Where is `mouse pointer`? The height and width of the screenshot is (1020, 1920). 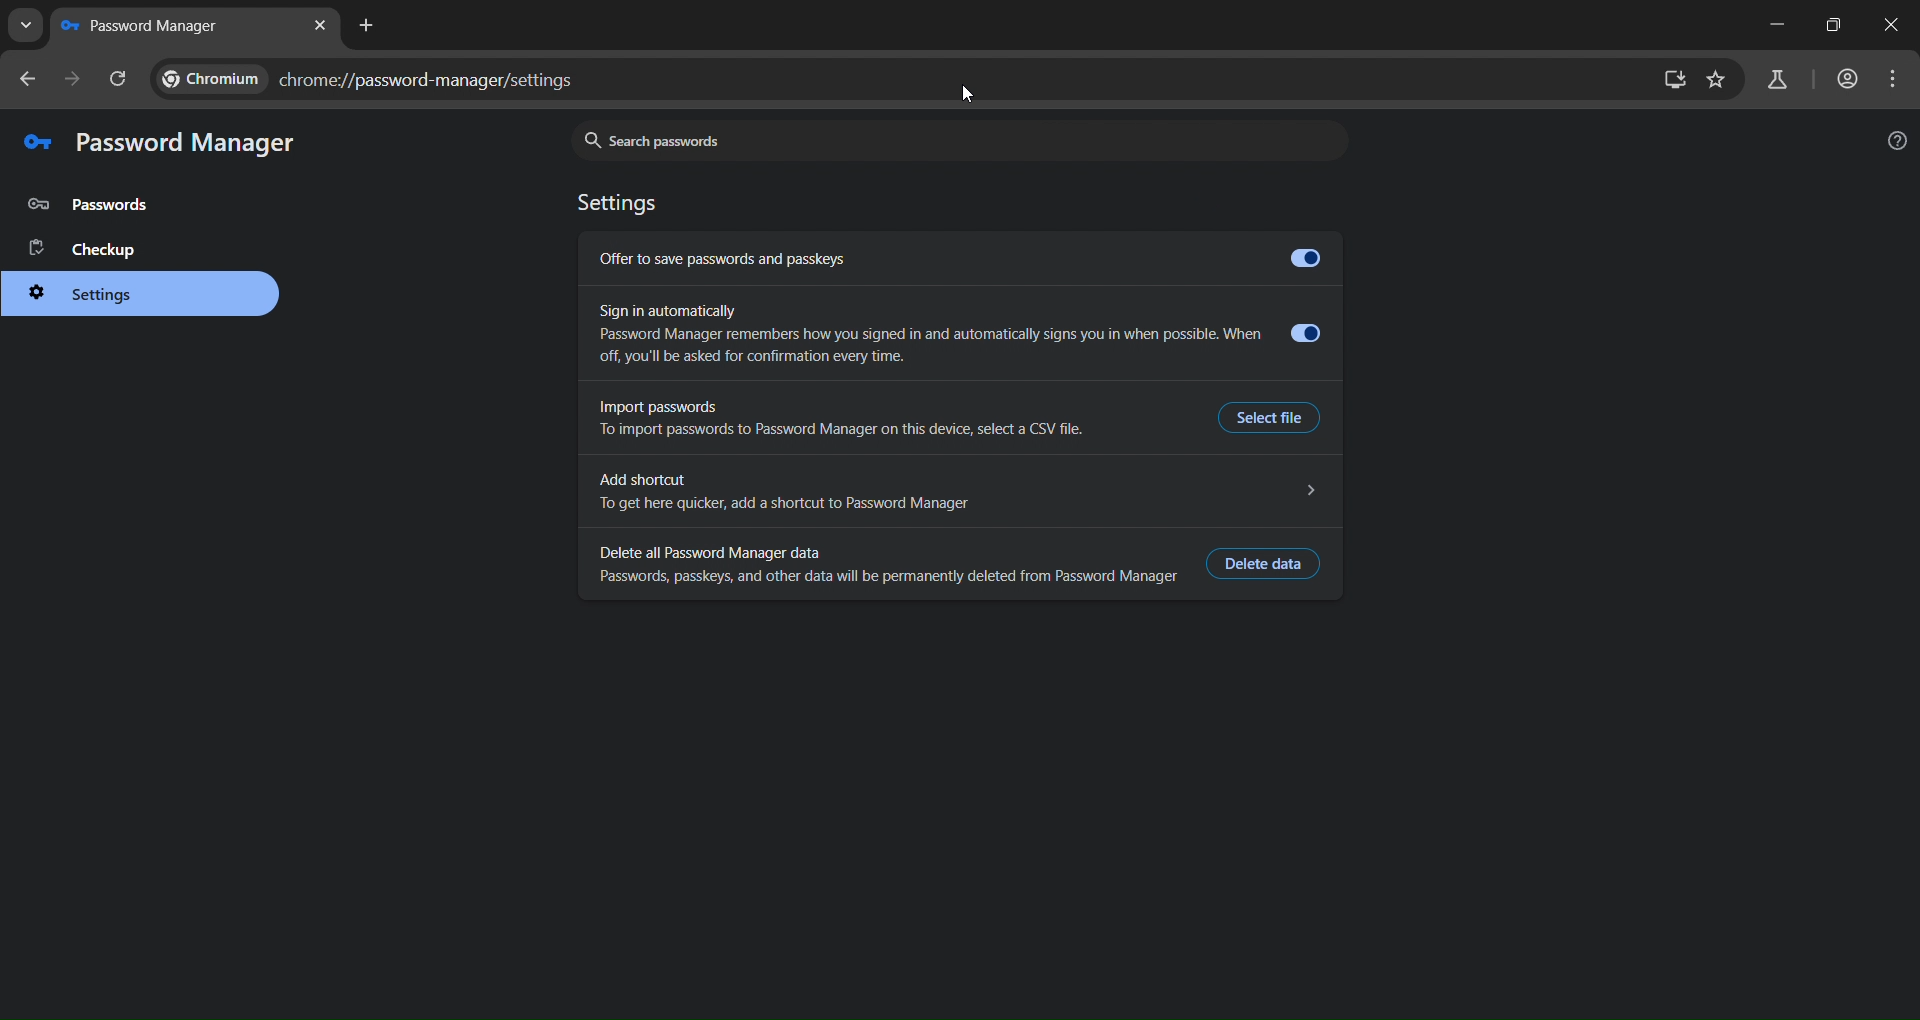
mouse pointer is located at coordinates (955, 96).